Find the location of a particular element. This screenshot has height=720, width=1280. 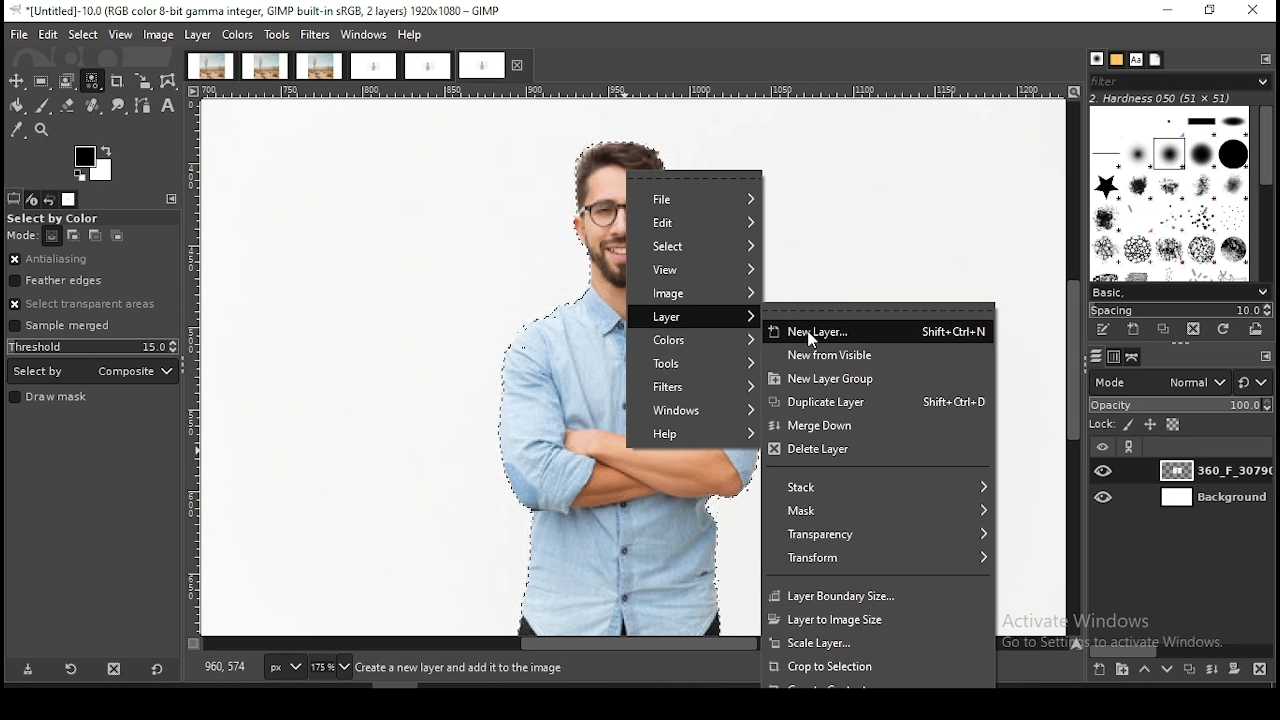

new from visible is located at coordinates (876, 353).